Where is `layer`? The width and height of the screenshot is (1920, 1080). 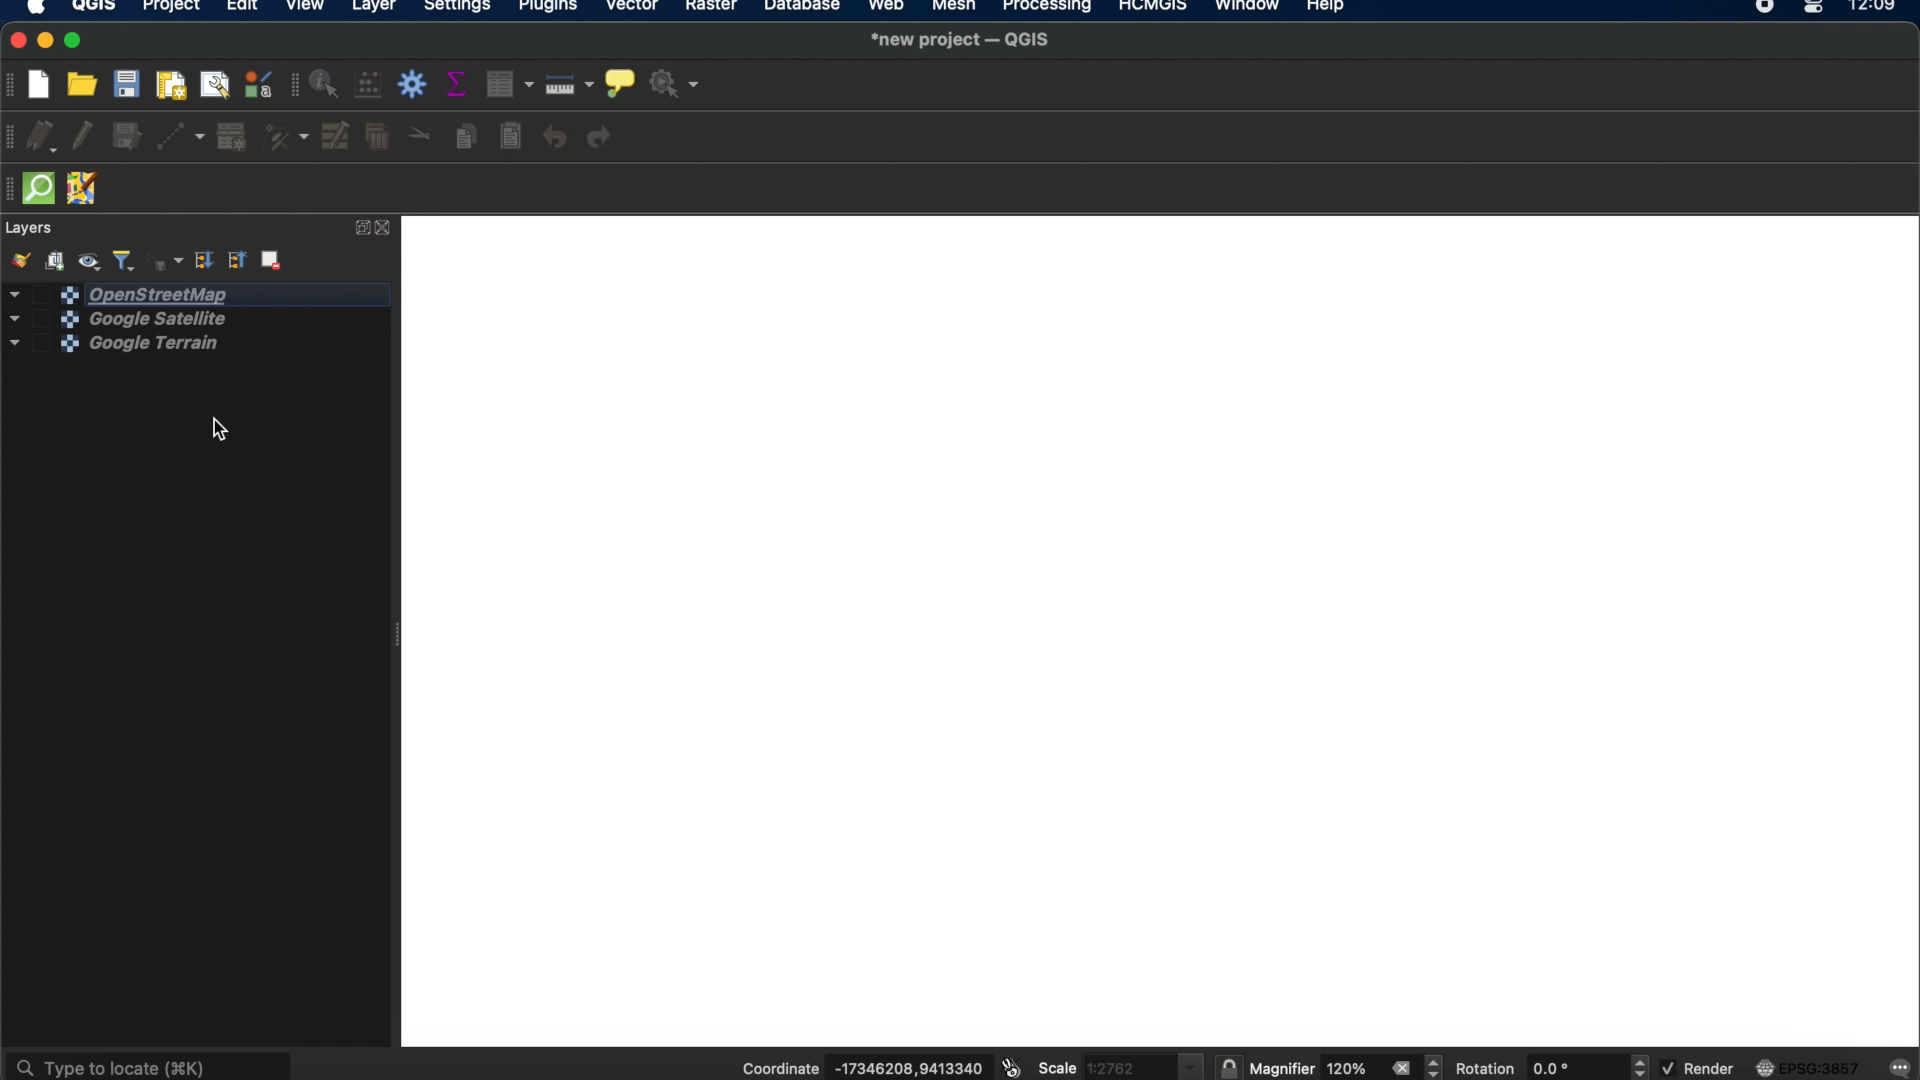 layer is located at coordinates (374, 8).